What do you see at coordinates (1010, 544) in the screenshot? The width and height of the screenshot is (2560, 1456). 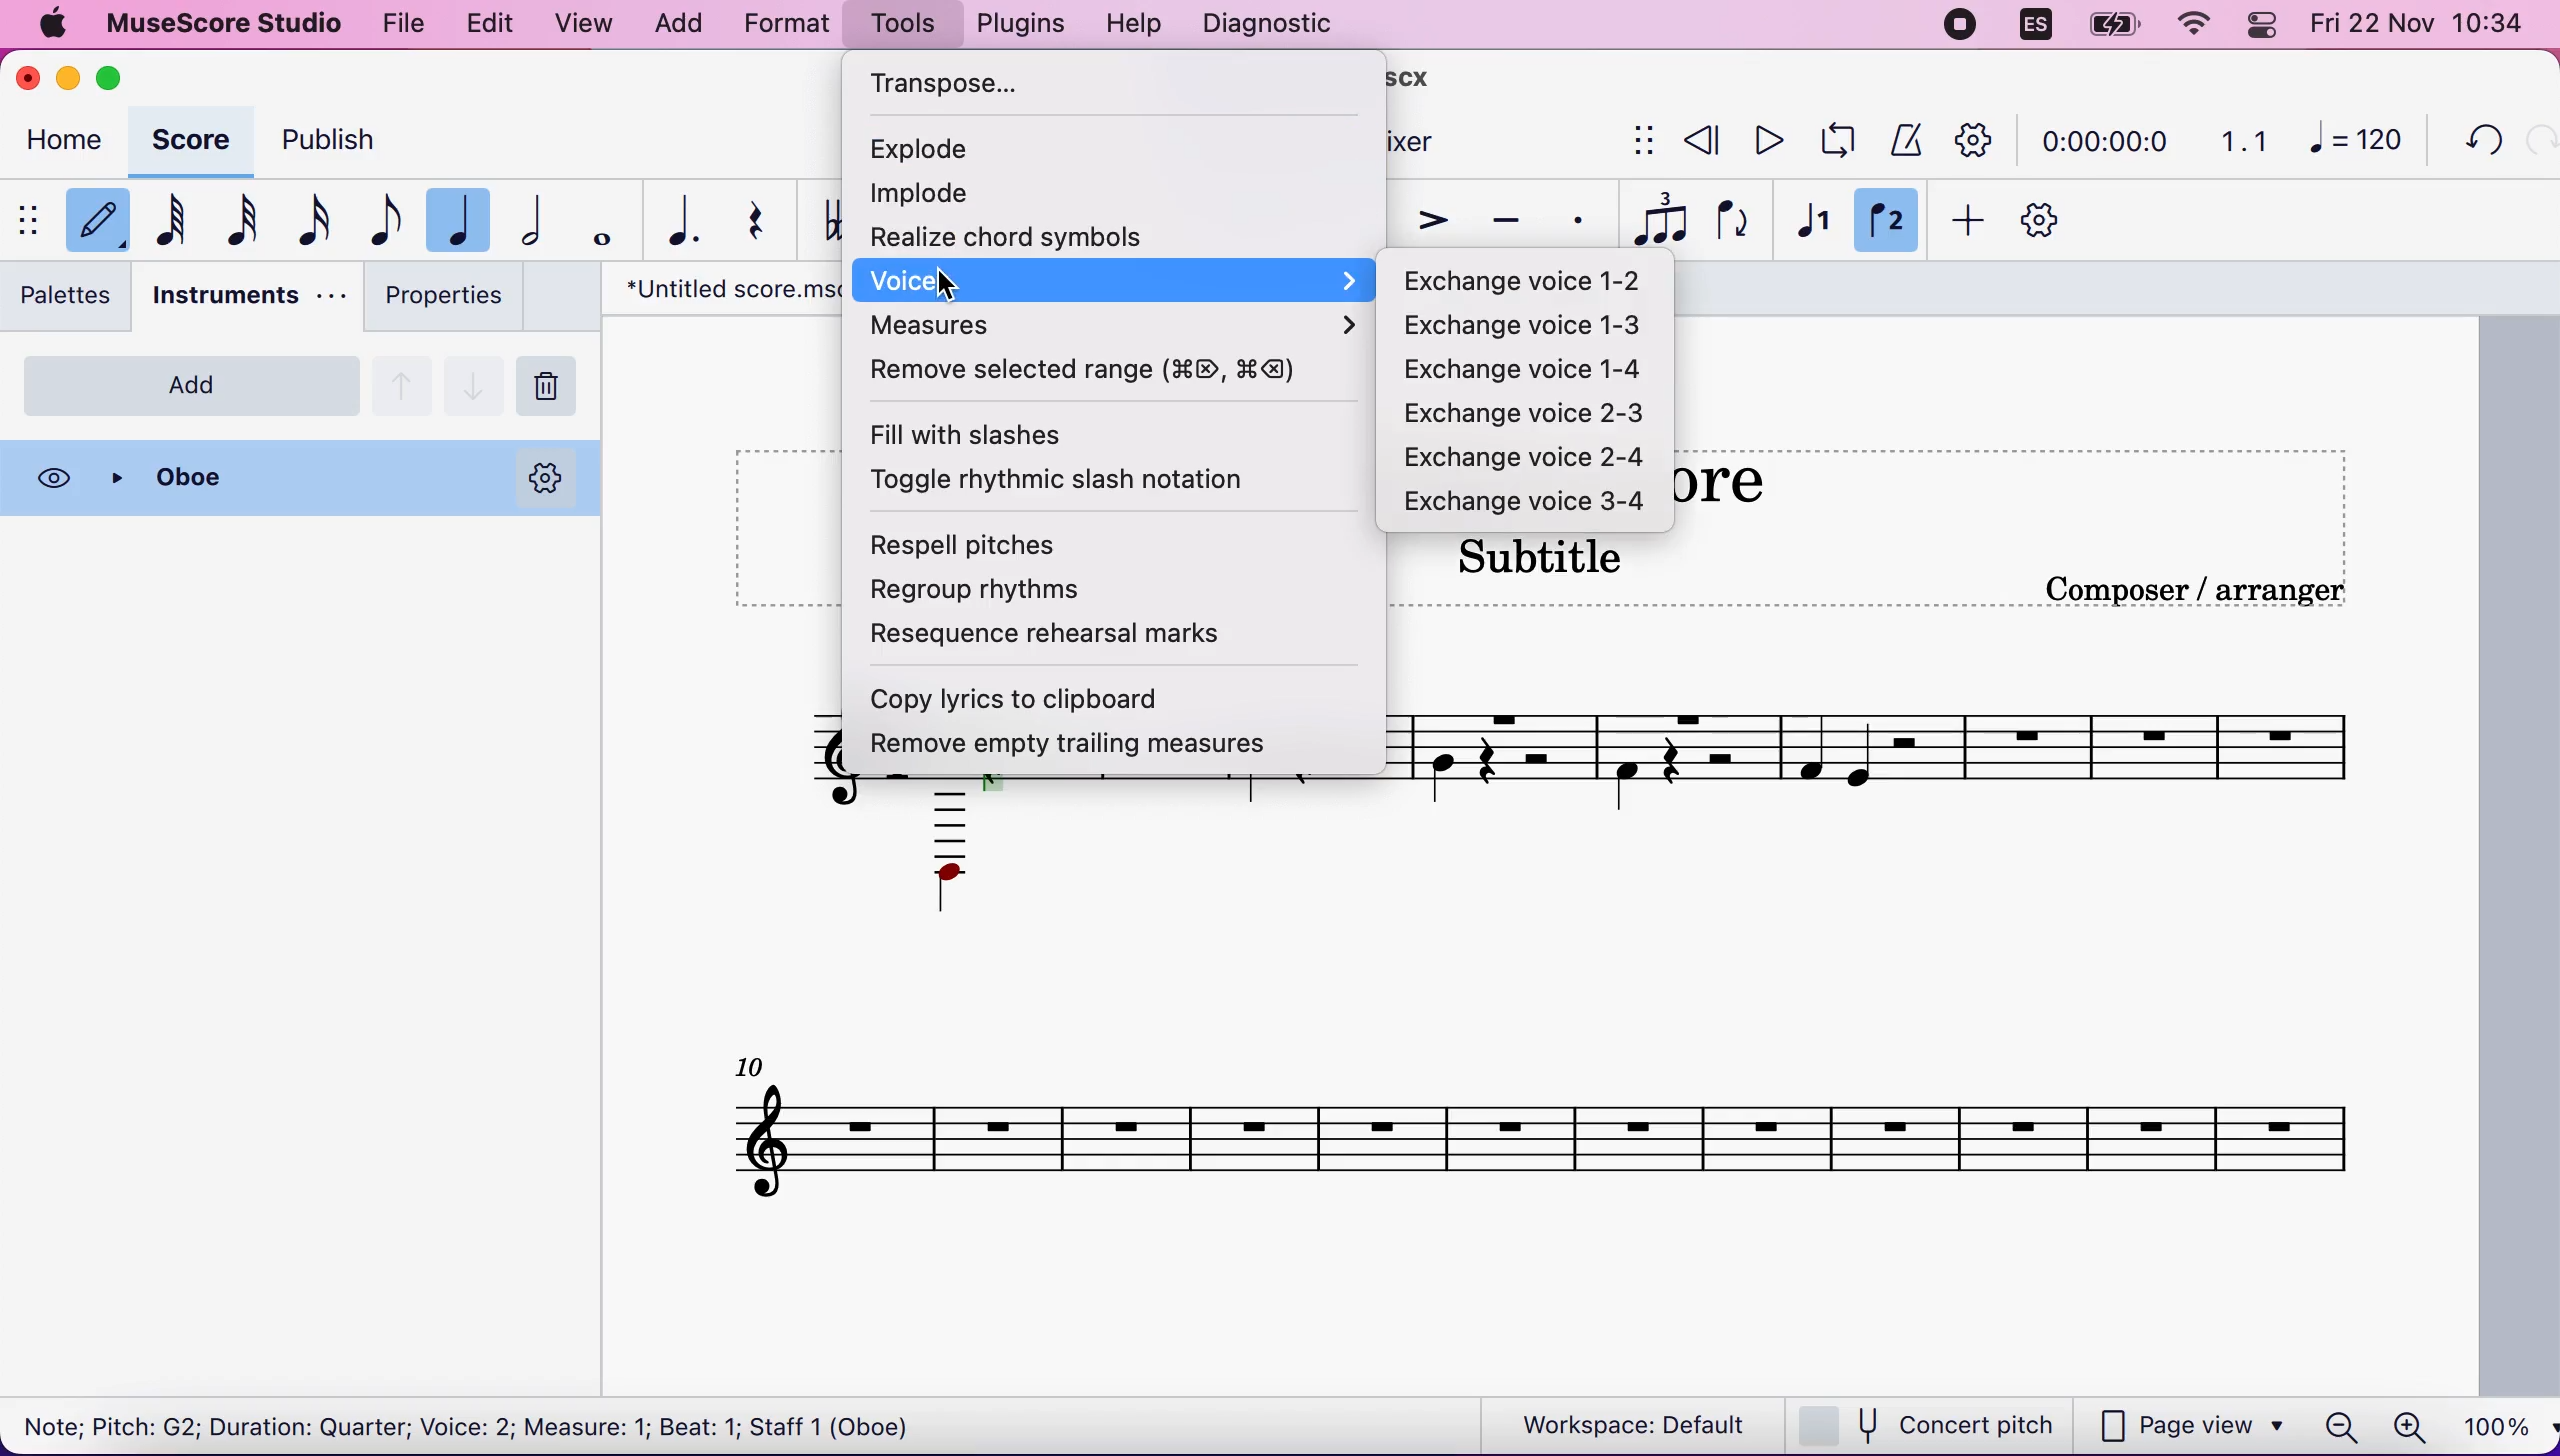 I see `respell pitches` at bounding box center [1010, 544].